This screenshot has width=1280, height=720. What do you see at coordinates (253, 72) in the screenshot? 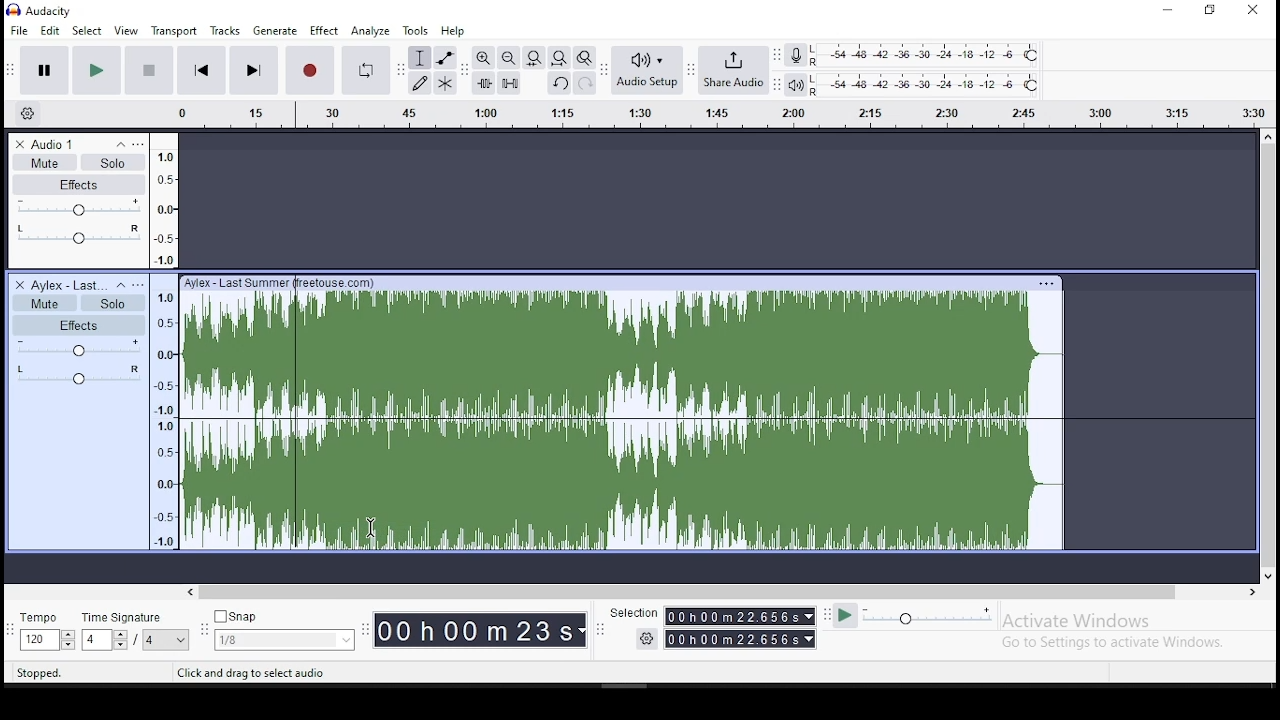
I see `skip to end` at bounding box center [253, 72].